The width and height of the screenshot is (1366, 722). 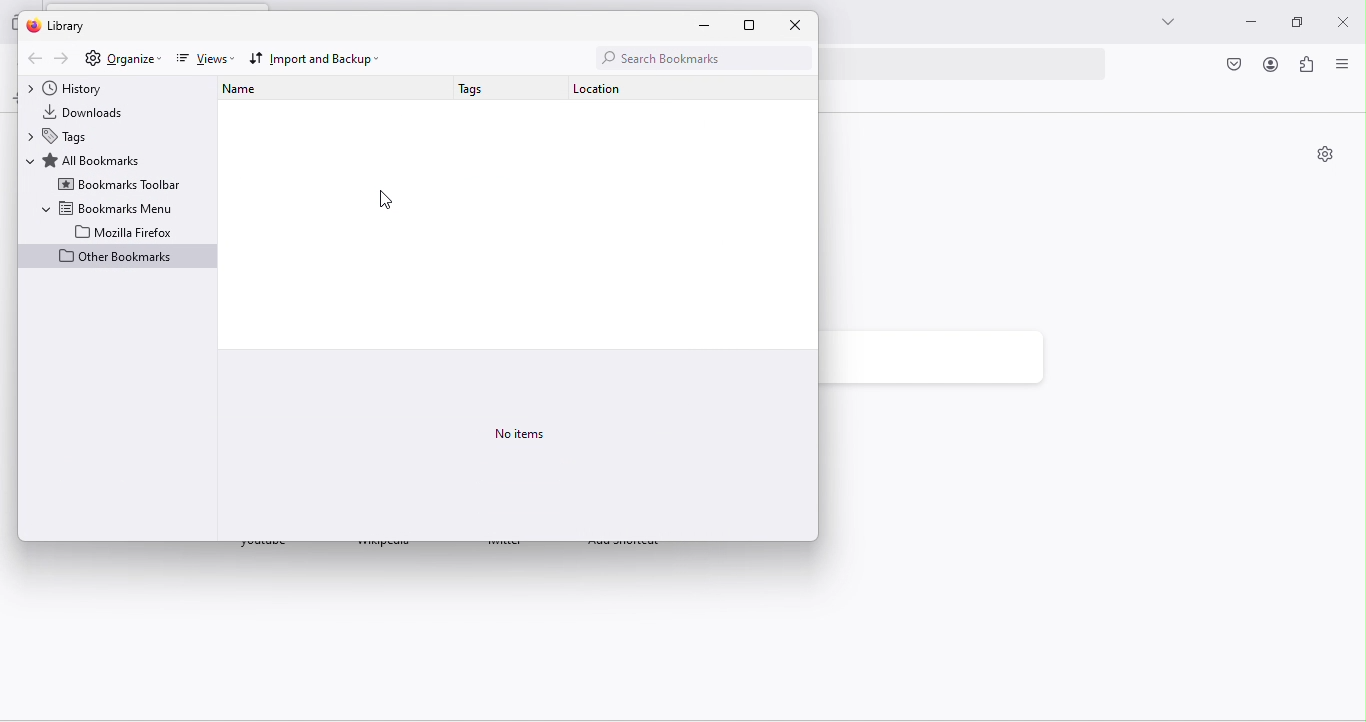 What do you see at coordinates (759, 25) in the screenshot?
I see `maximize` at bounding box center [759, 25].